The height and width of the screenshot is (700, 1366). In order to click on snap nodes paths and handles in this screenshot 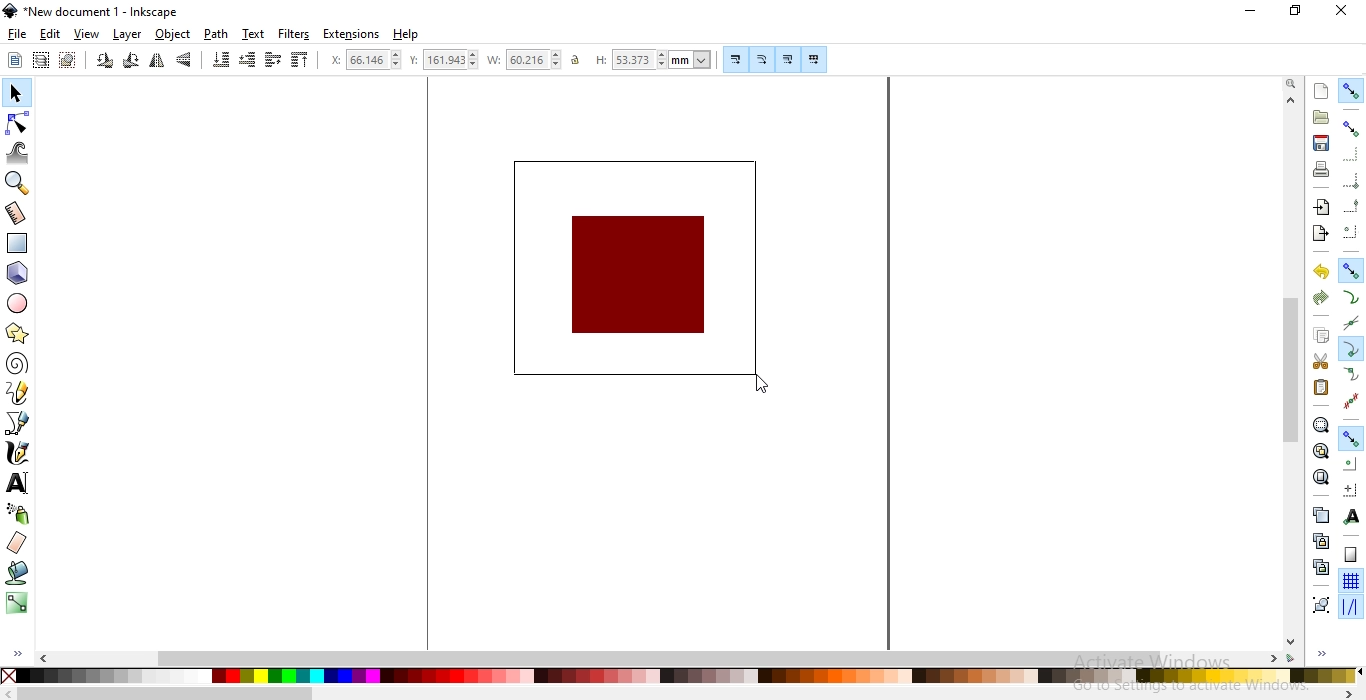, I will do `click(1352, 271)`.